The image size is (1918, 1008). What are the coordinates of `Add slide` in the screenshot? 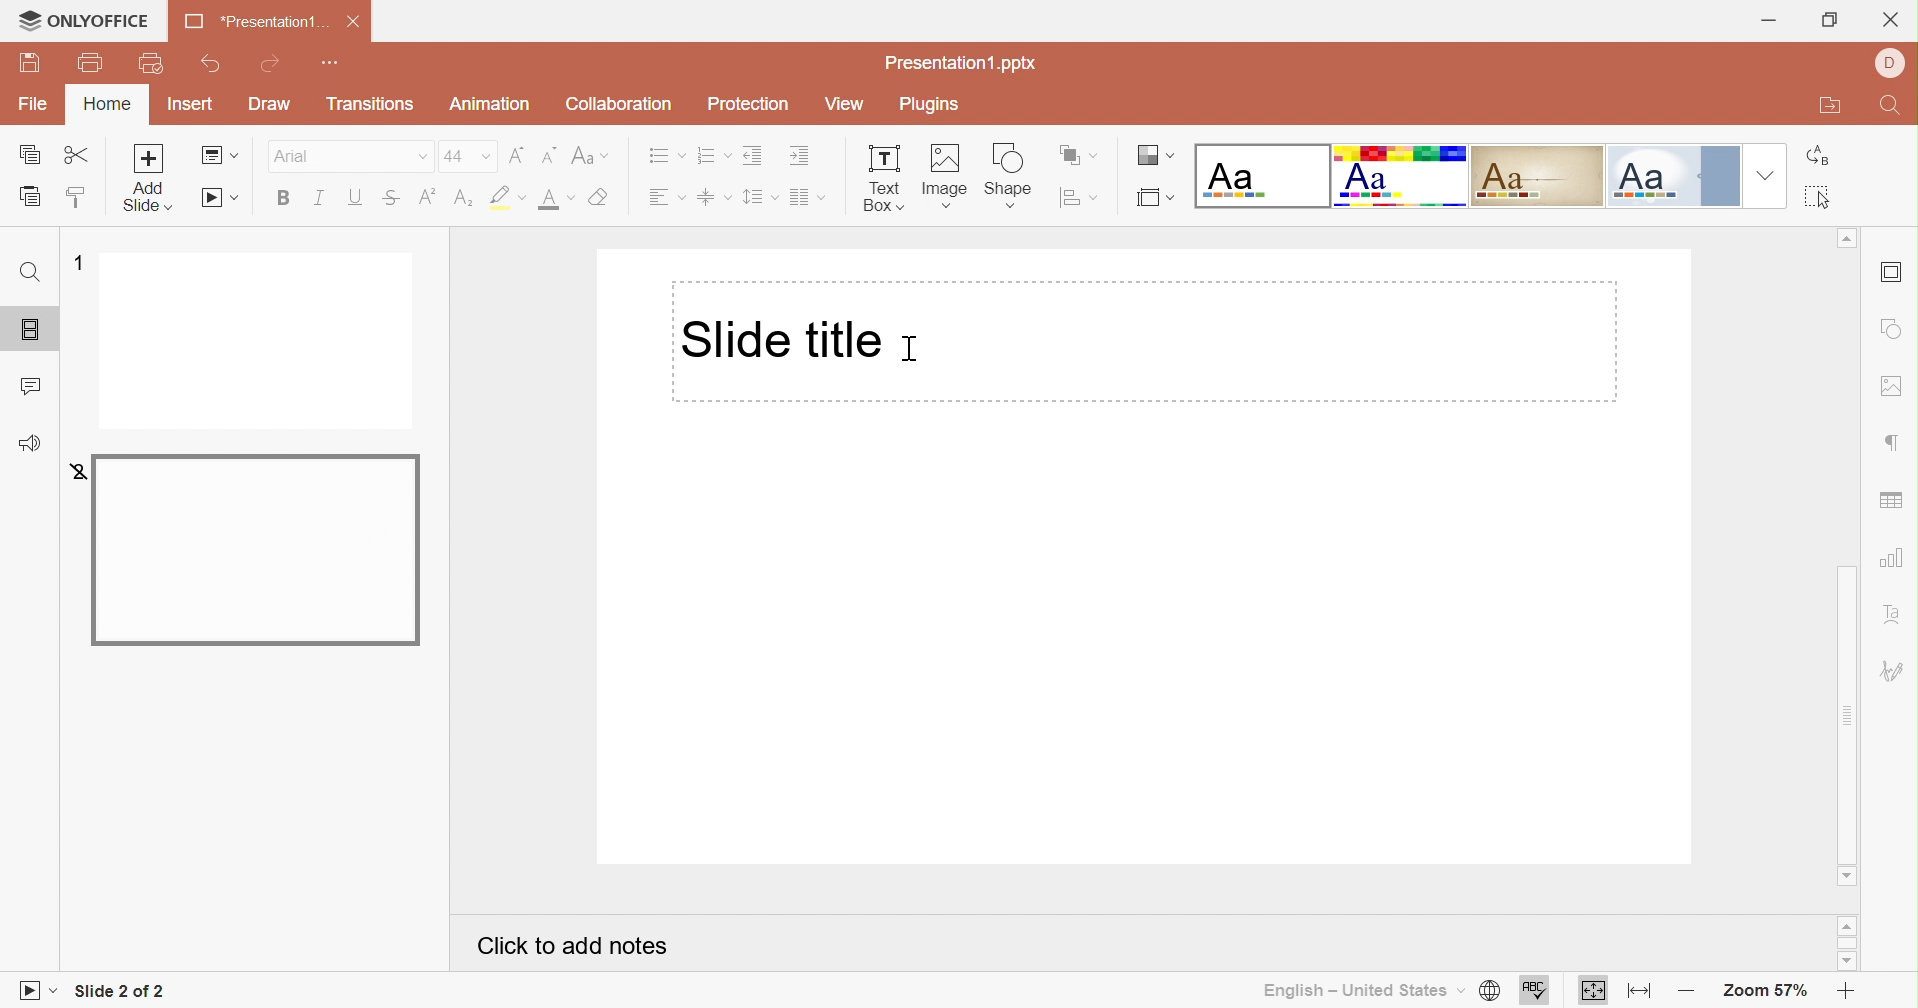 It's located at (148, 158).